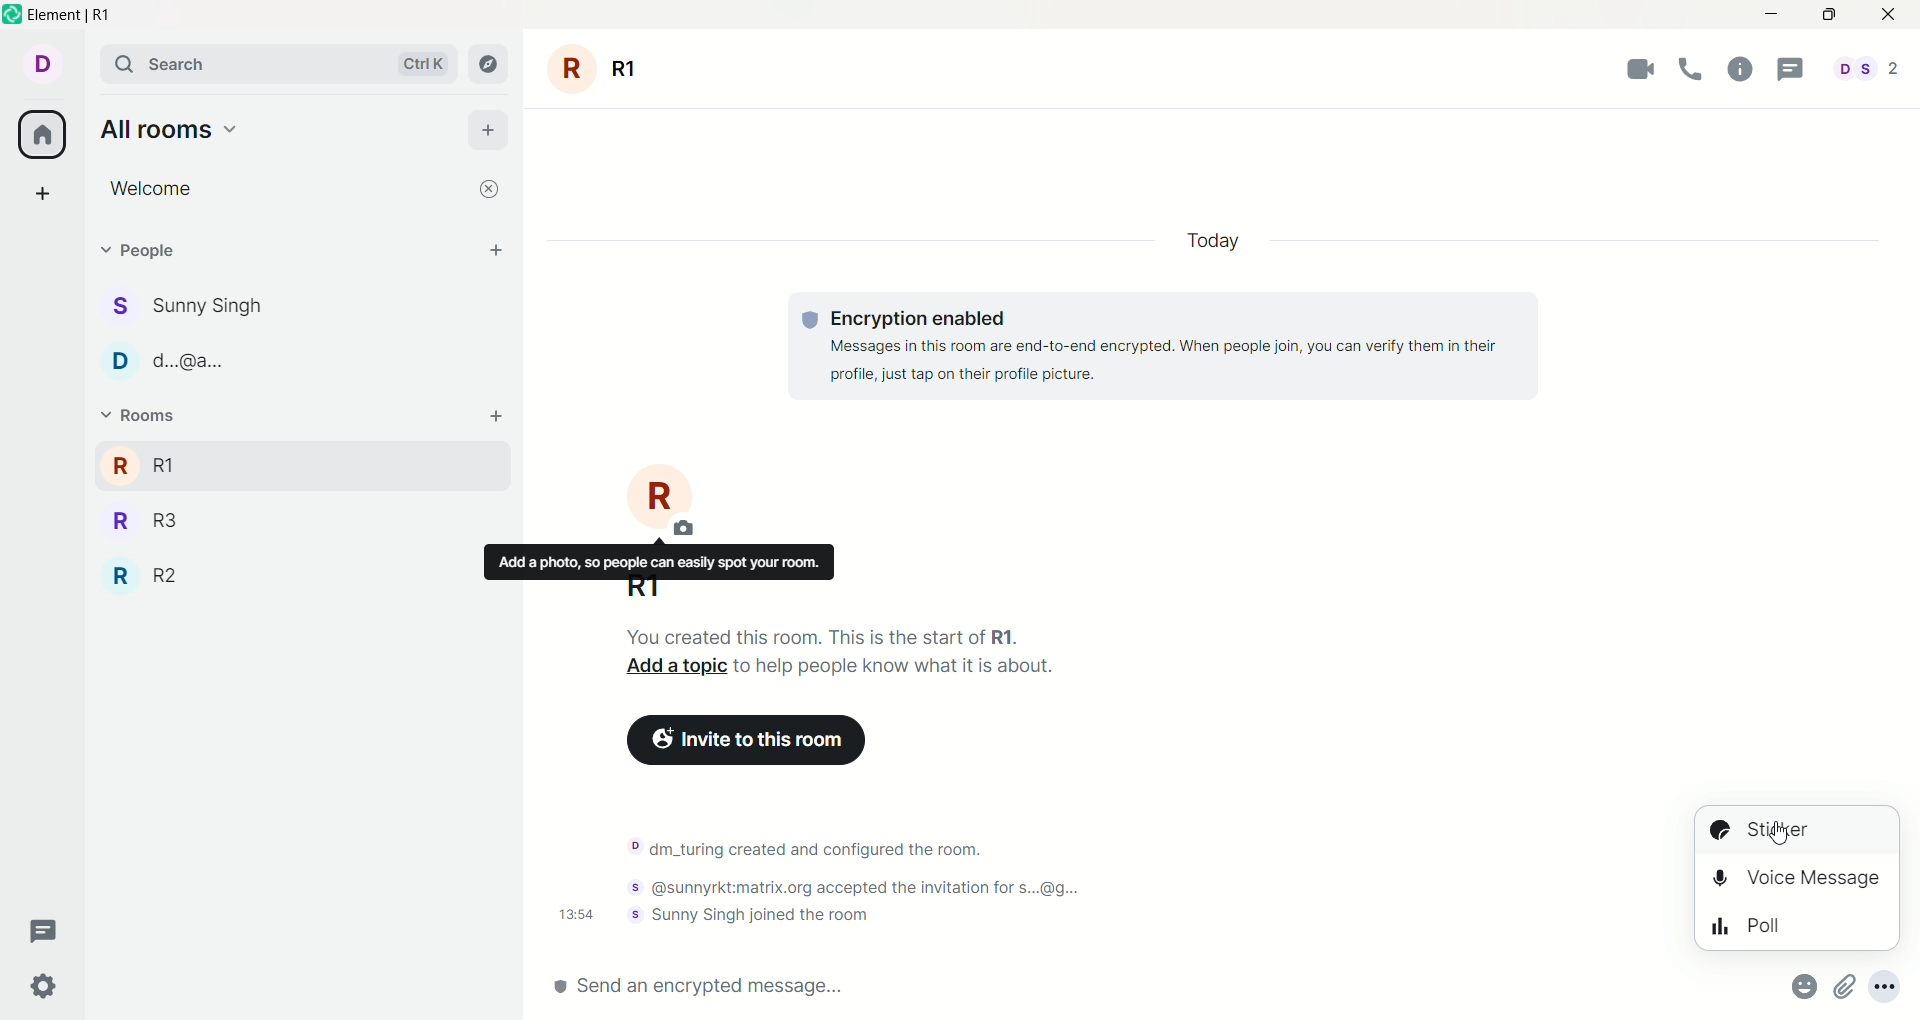  I want to click on explore rooms, so click(489, 64).